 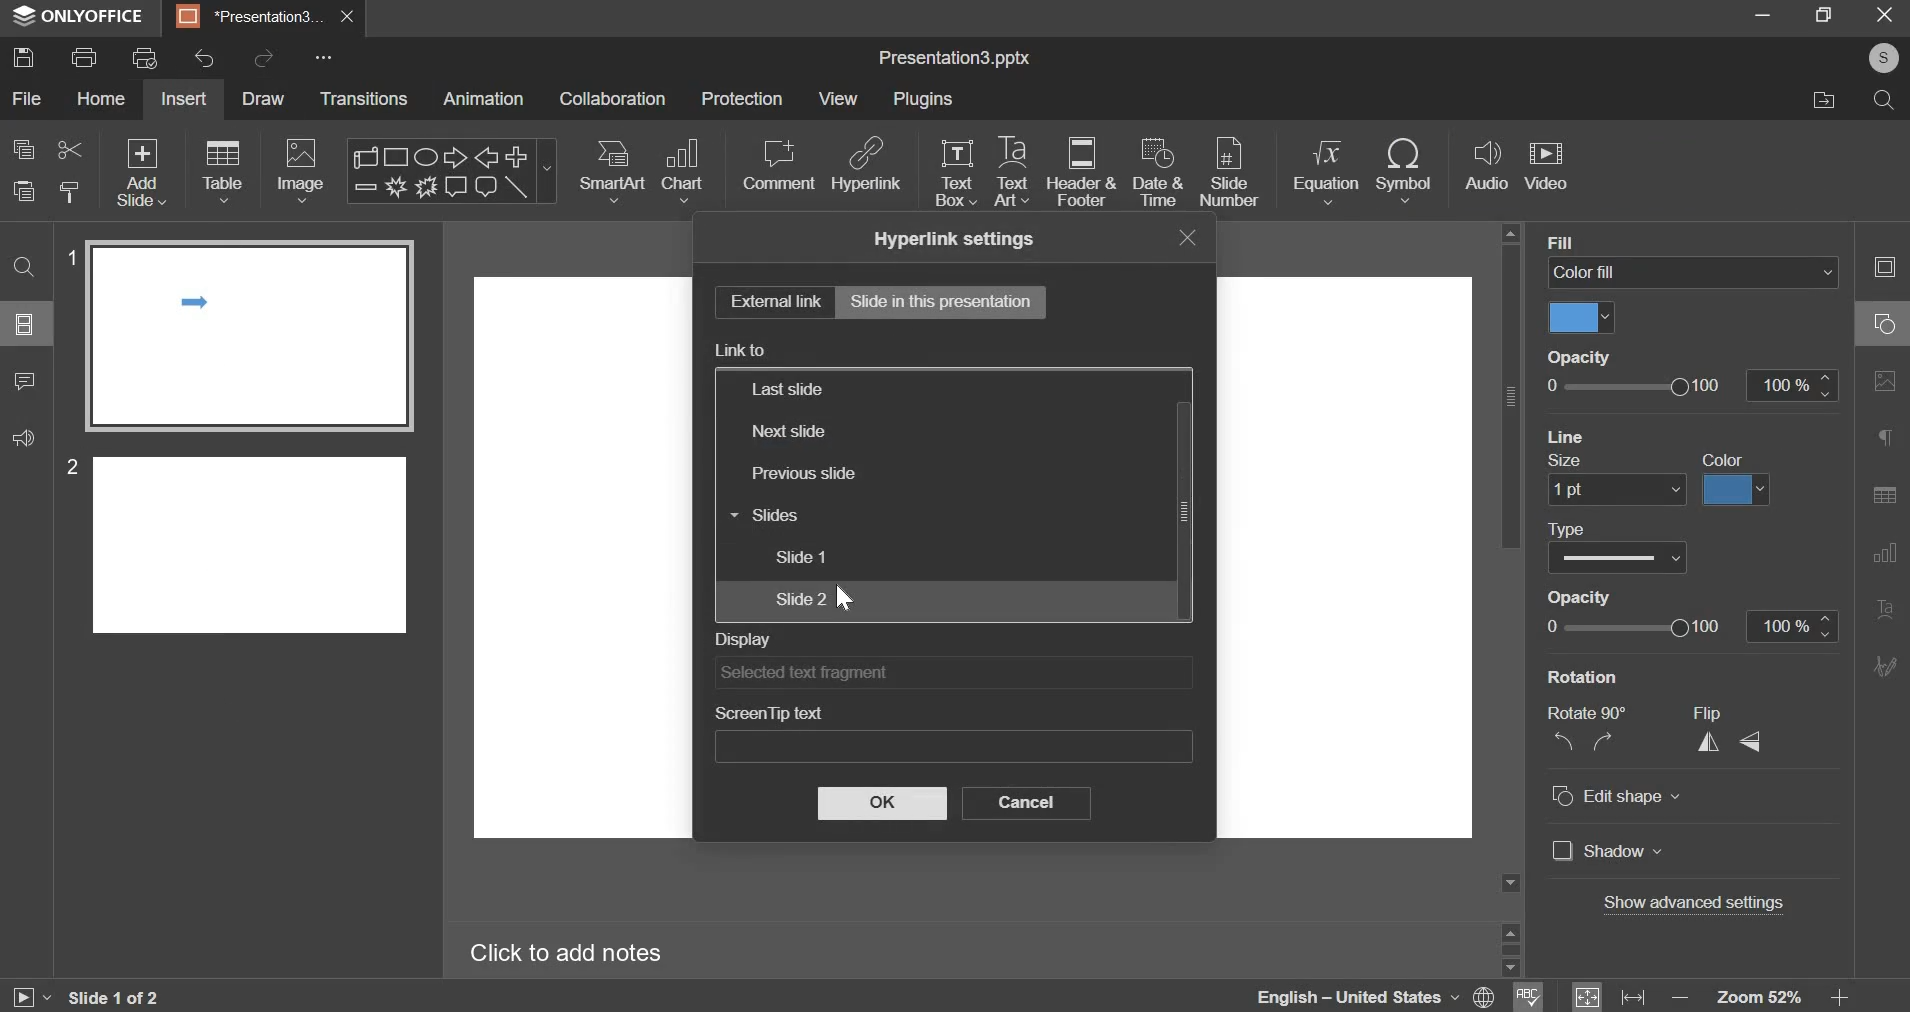 I want to click on edit shape, so click(x=1617, y=796).